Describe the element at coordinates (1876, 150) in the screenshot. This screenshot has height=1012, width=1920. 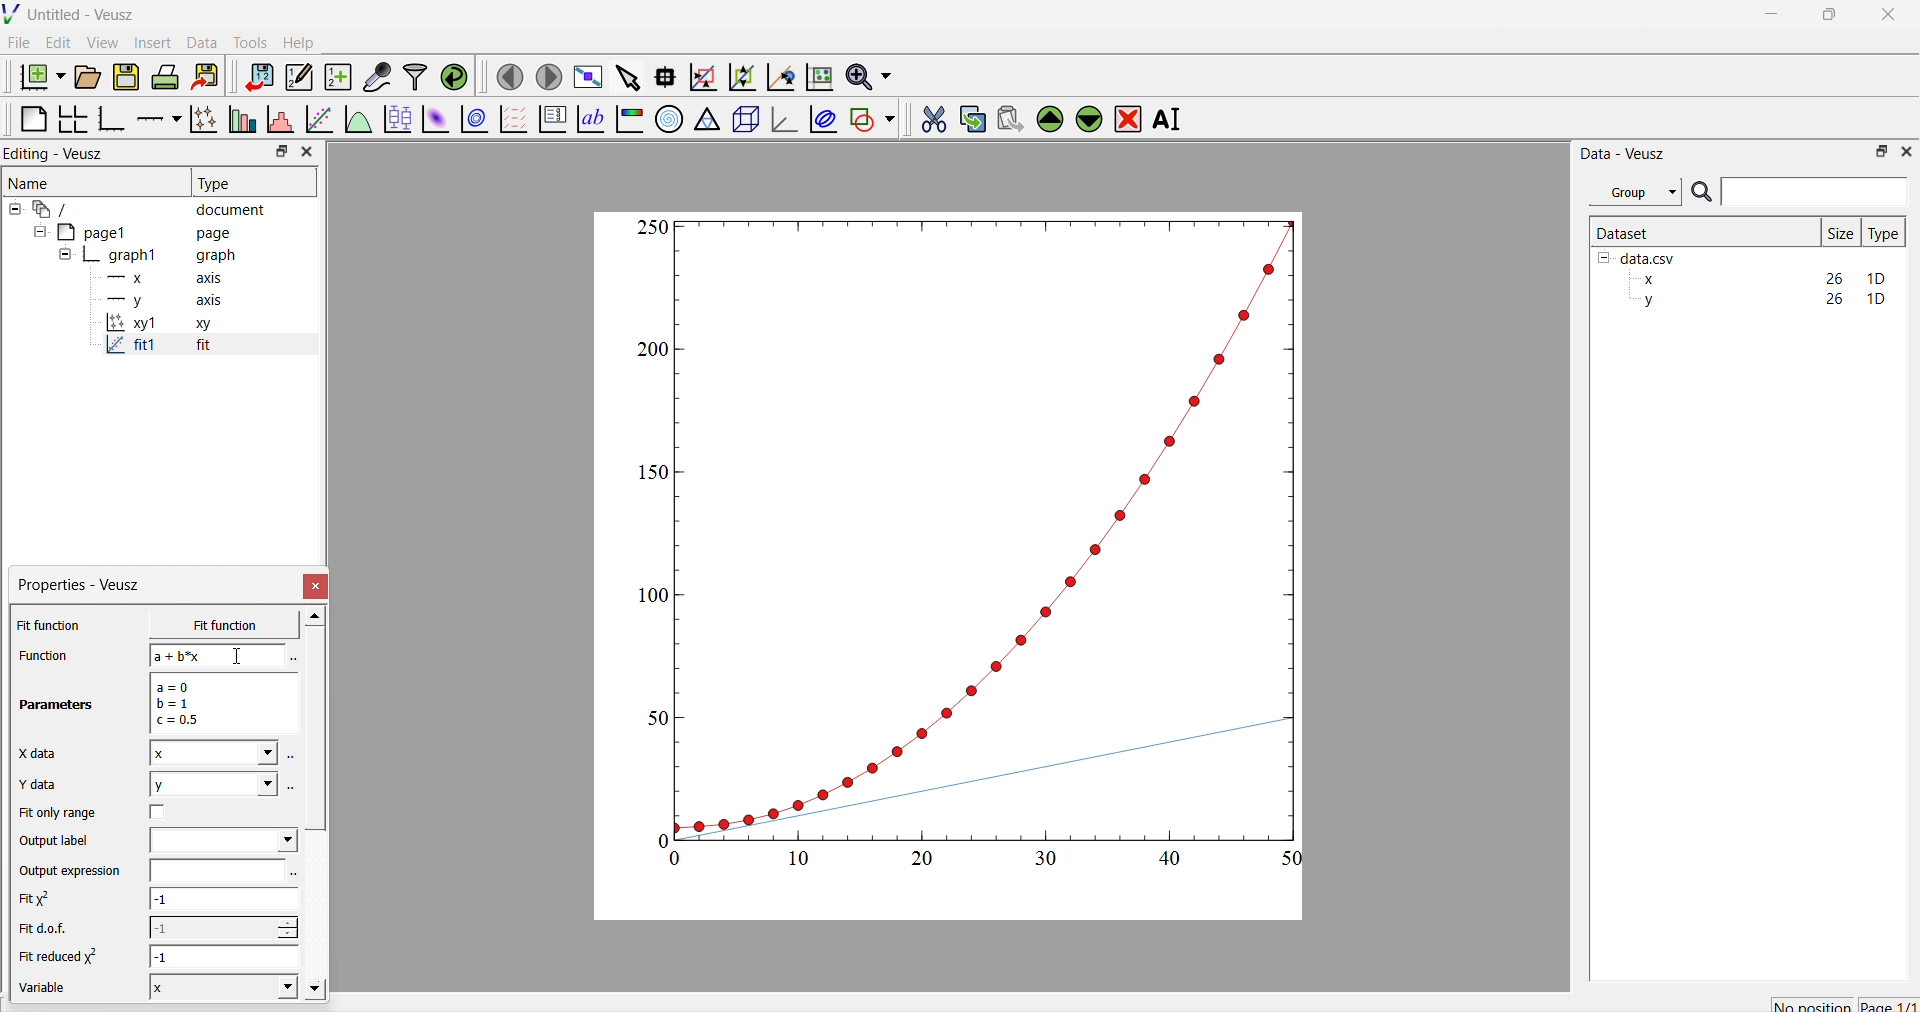
I see `Restore Down` at that location.